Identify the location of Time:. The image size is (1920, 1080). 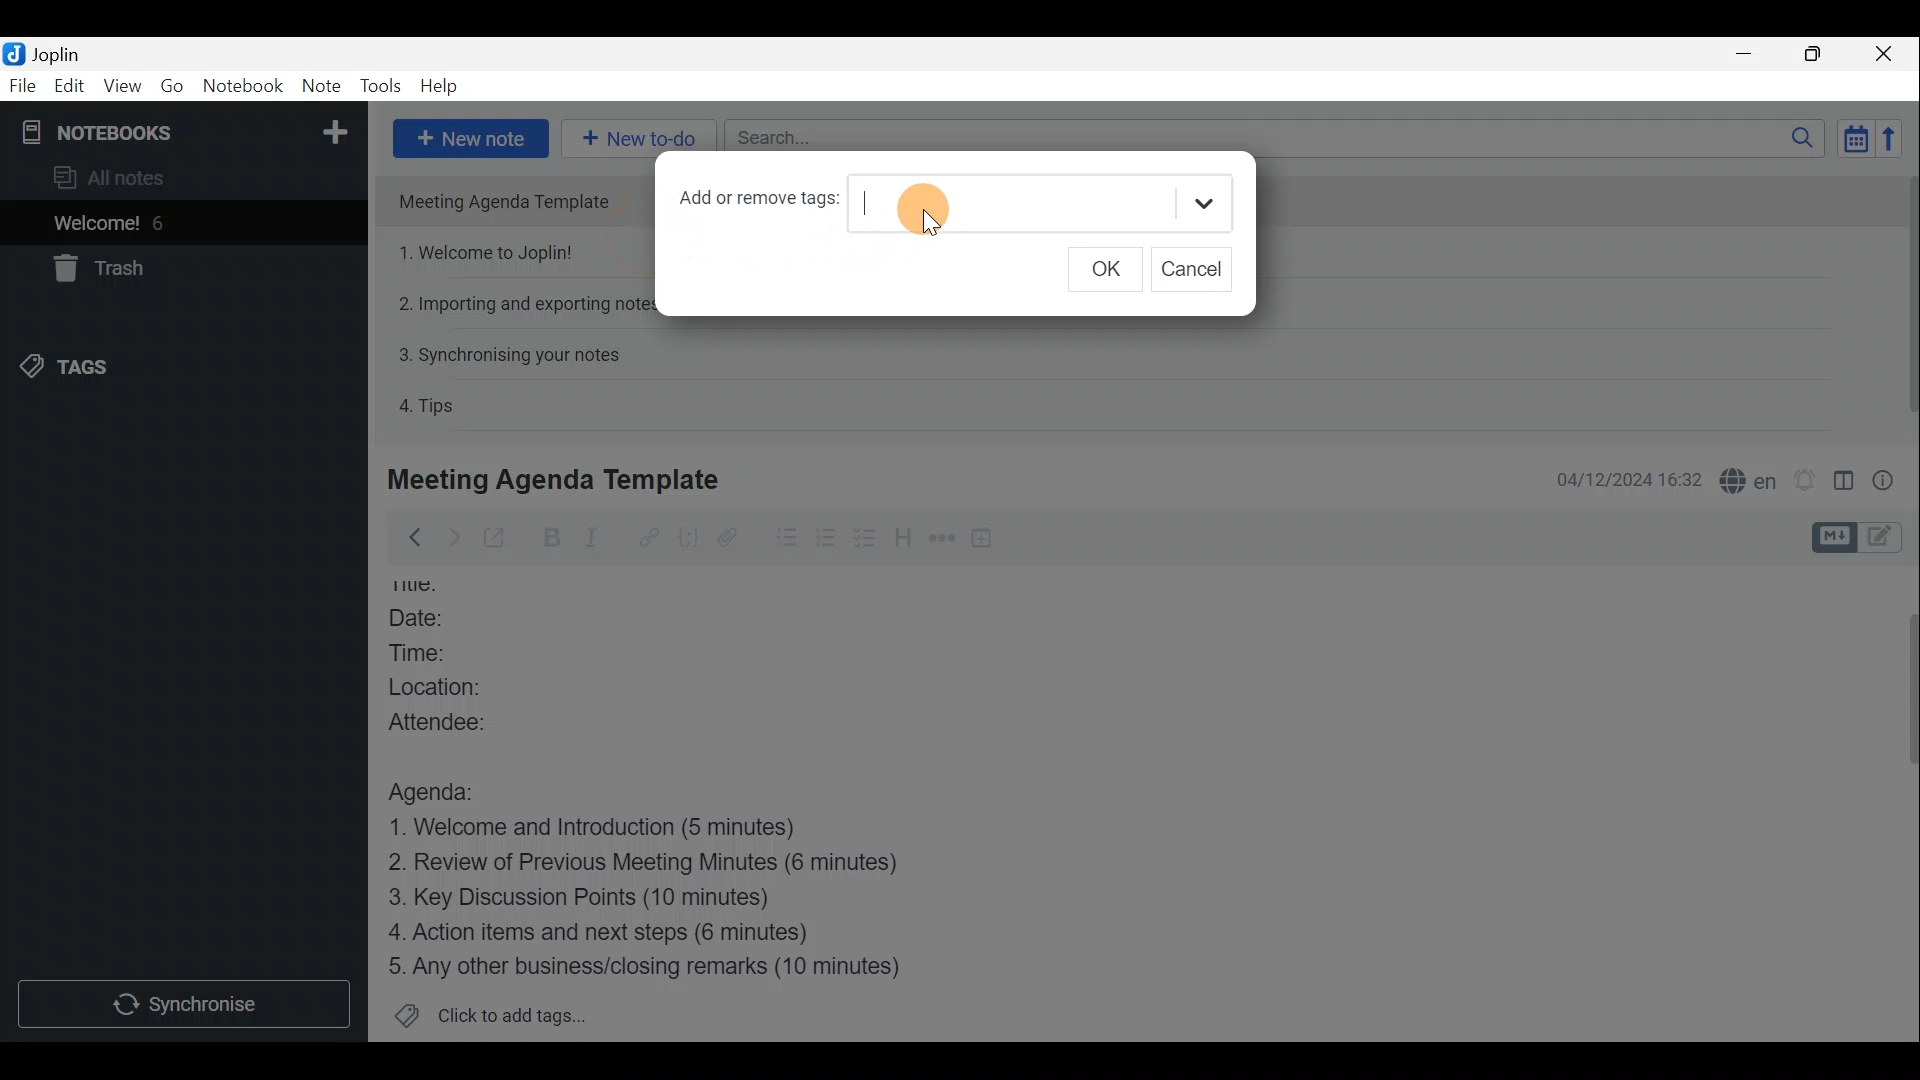
(428, 653).